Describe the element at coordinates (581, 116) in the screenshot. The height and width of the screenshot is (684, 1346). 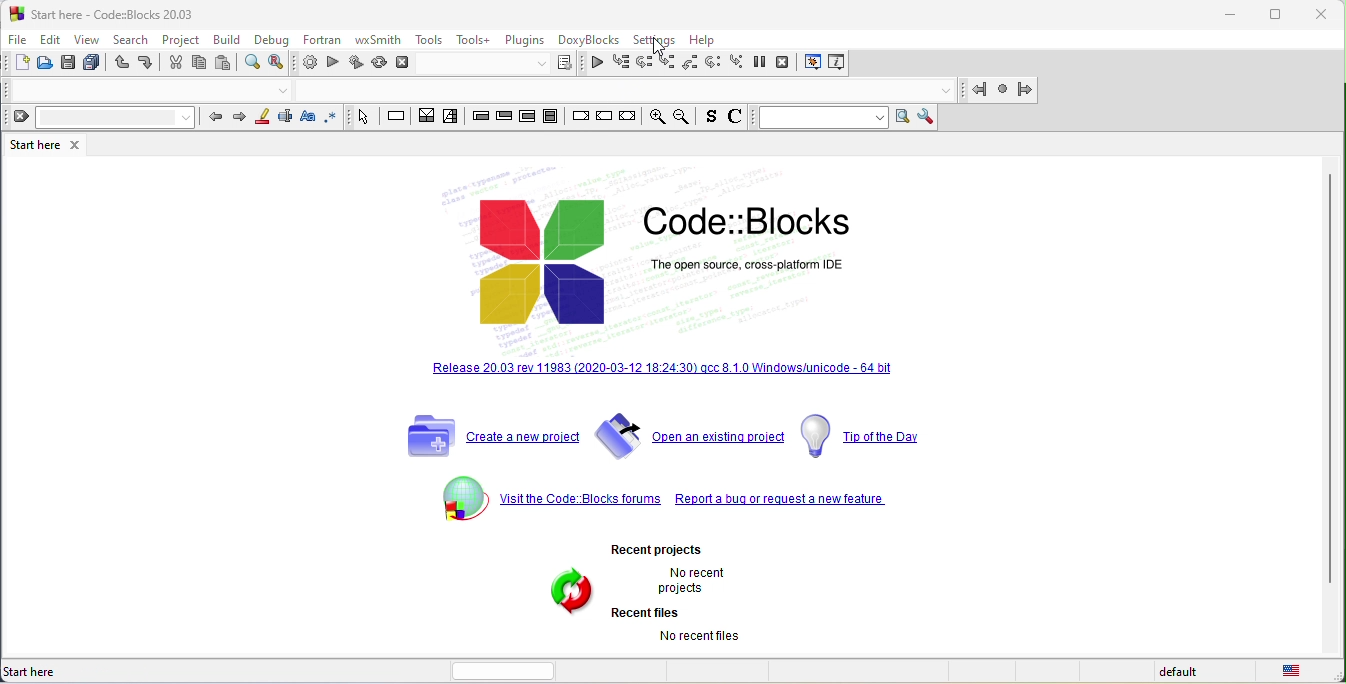
I see `break` at that location.